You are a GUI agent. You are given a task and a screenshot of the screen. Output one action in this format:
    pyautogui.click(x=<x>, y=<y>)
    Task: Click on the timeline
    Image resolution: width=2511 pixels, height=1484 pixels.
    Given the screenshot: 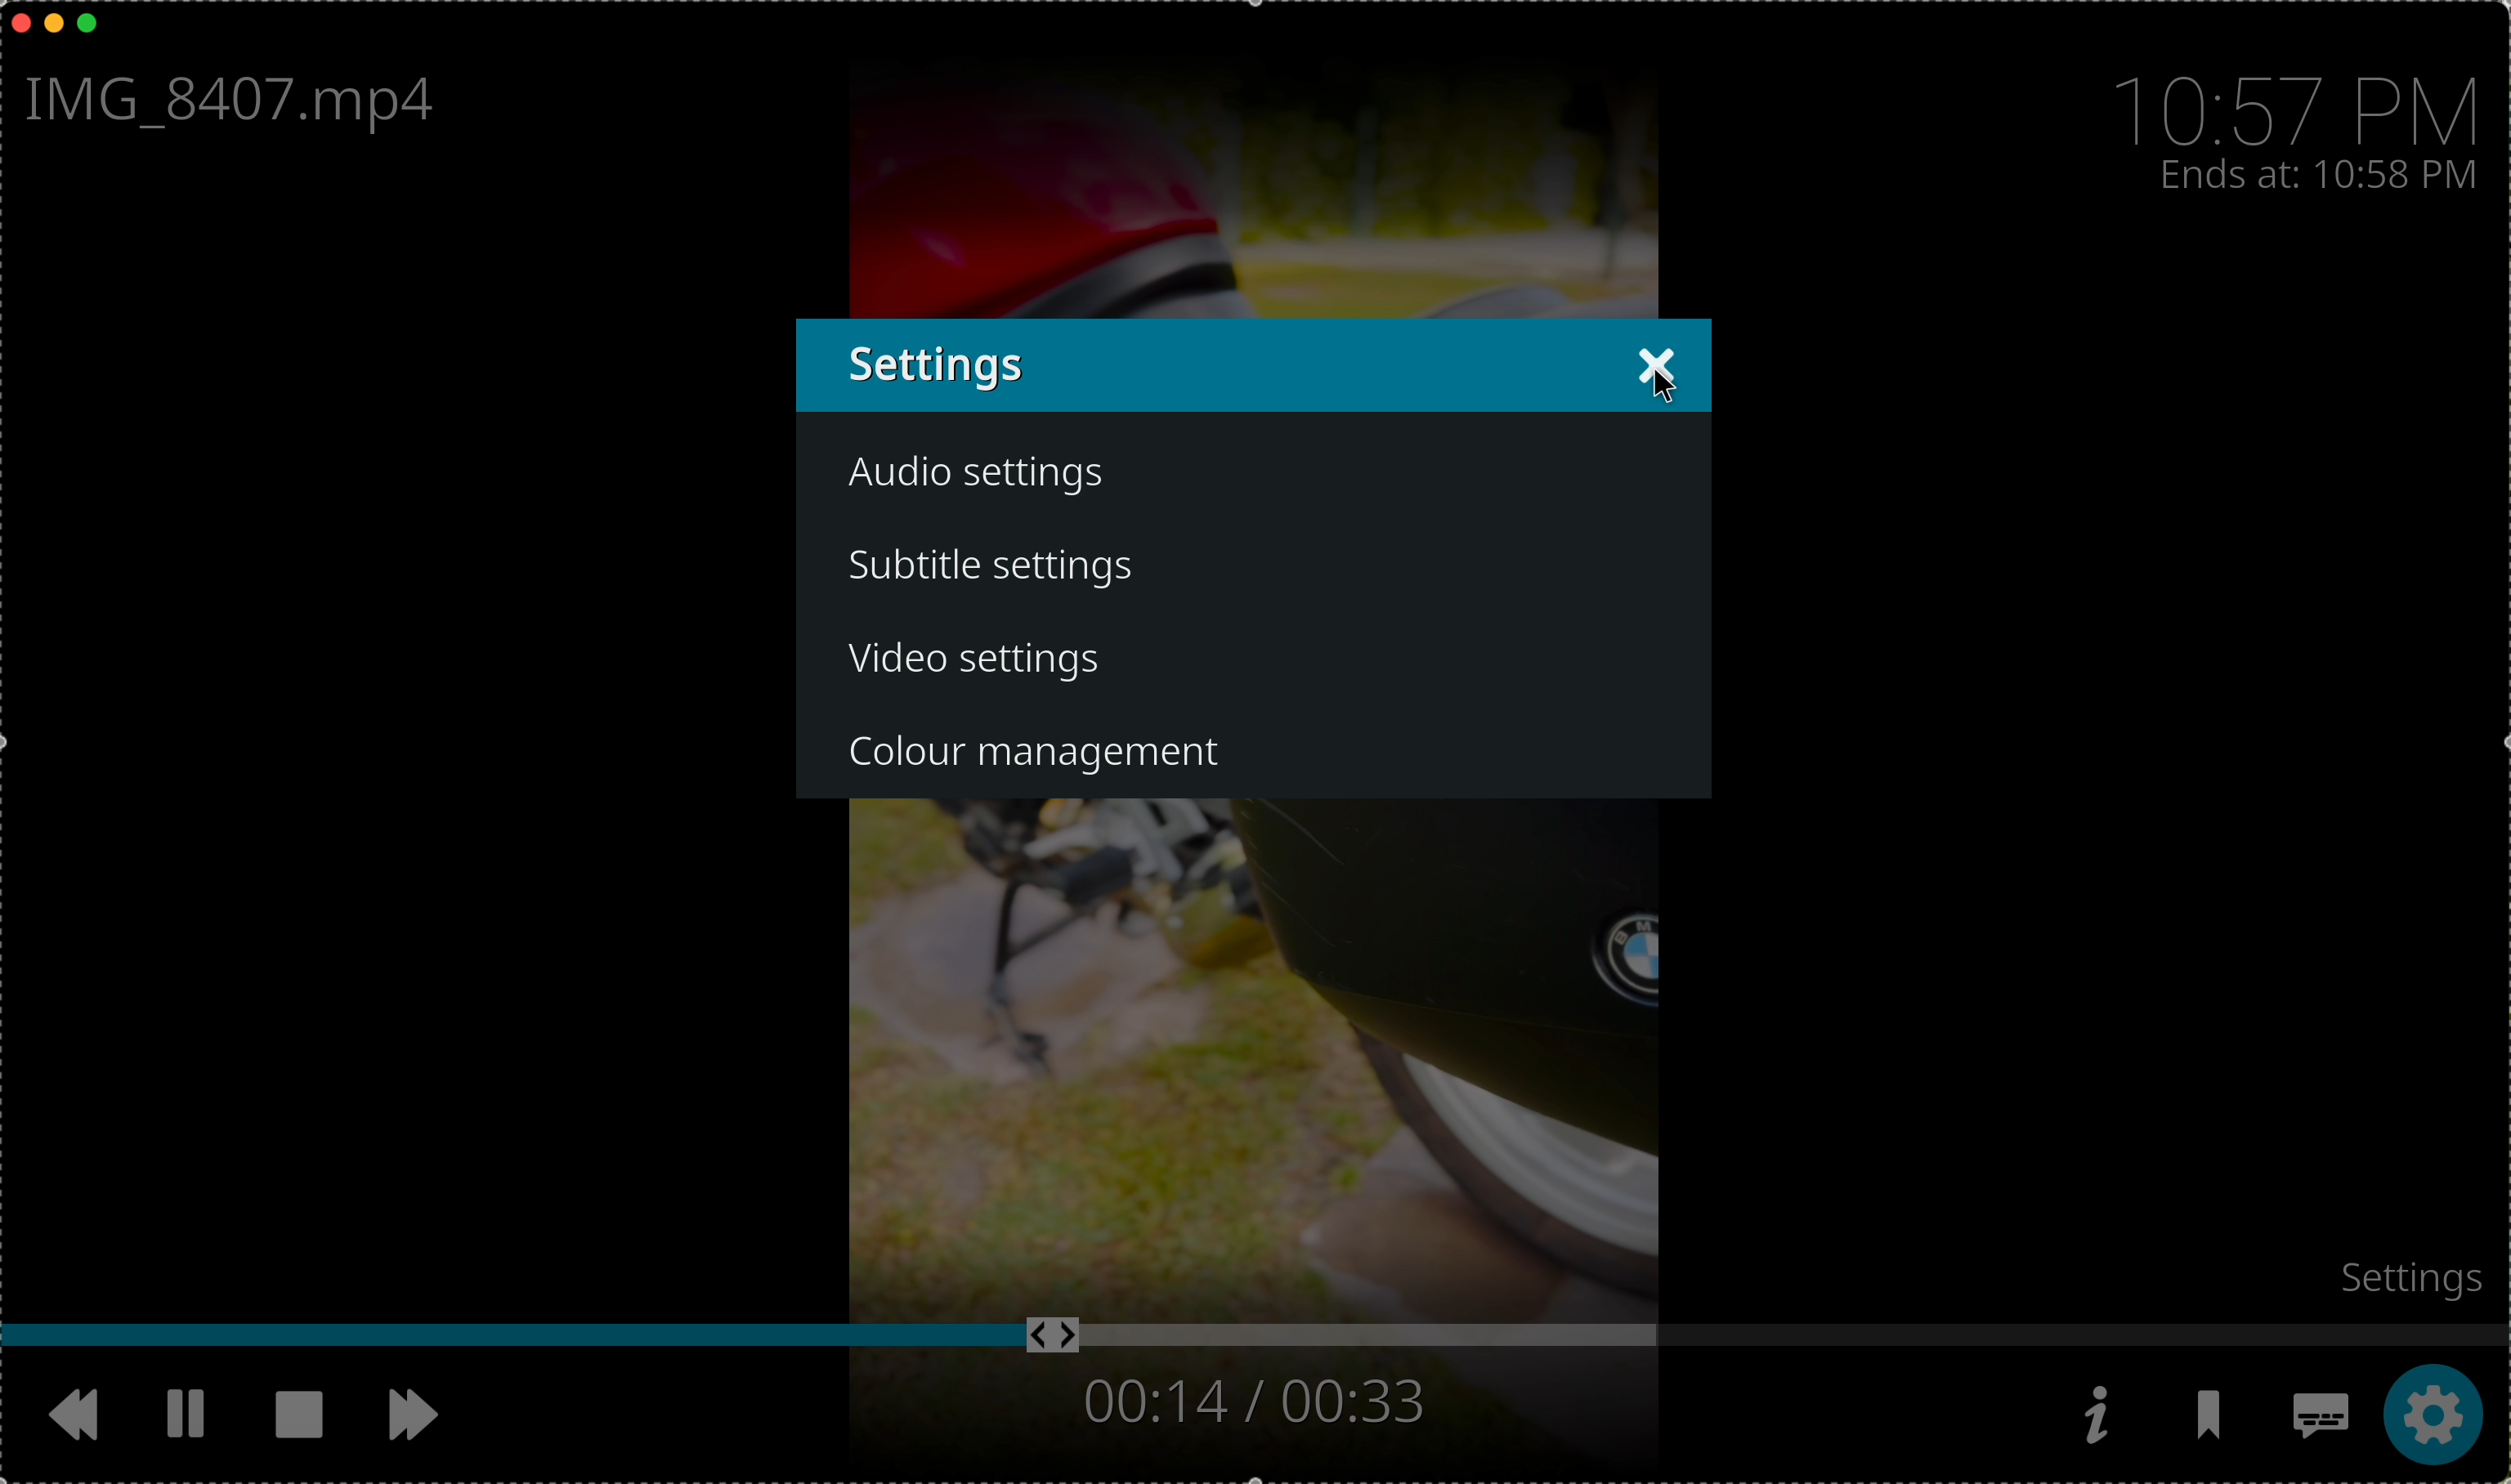 What is the action you would take?
    pyautogui.click(x=1256, y=1336)
    